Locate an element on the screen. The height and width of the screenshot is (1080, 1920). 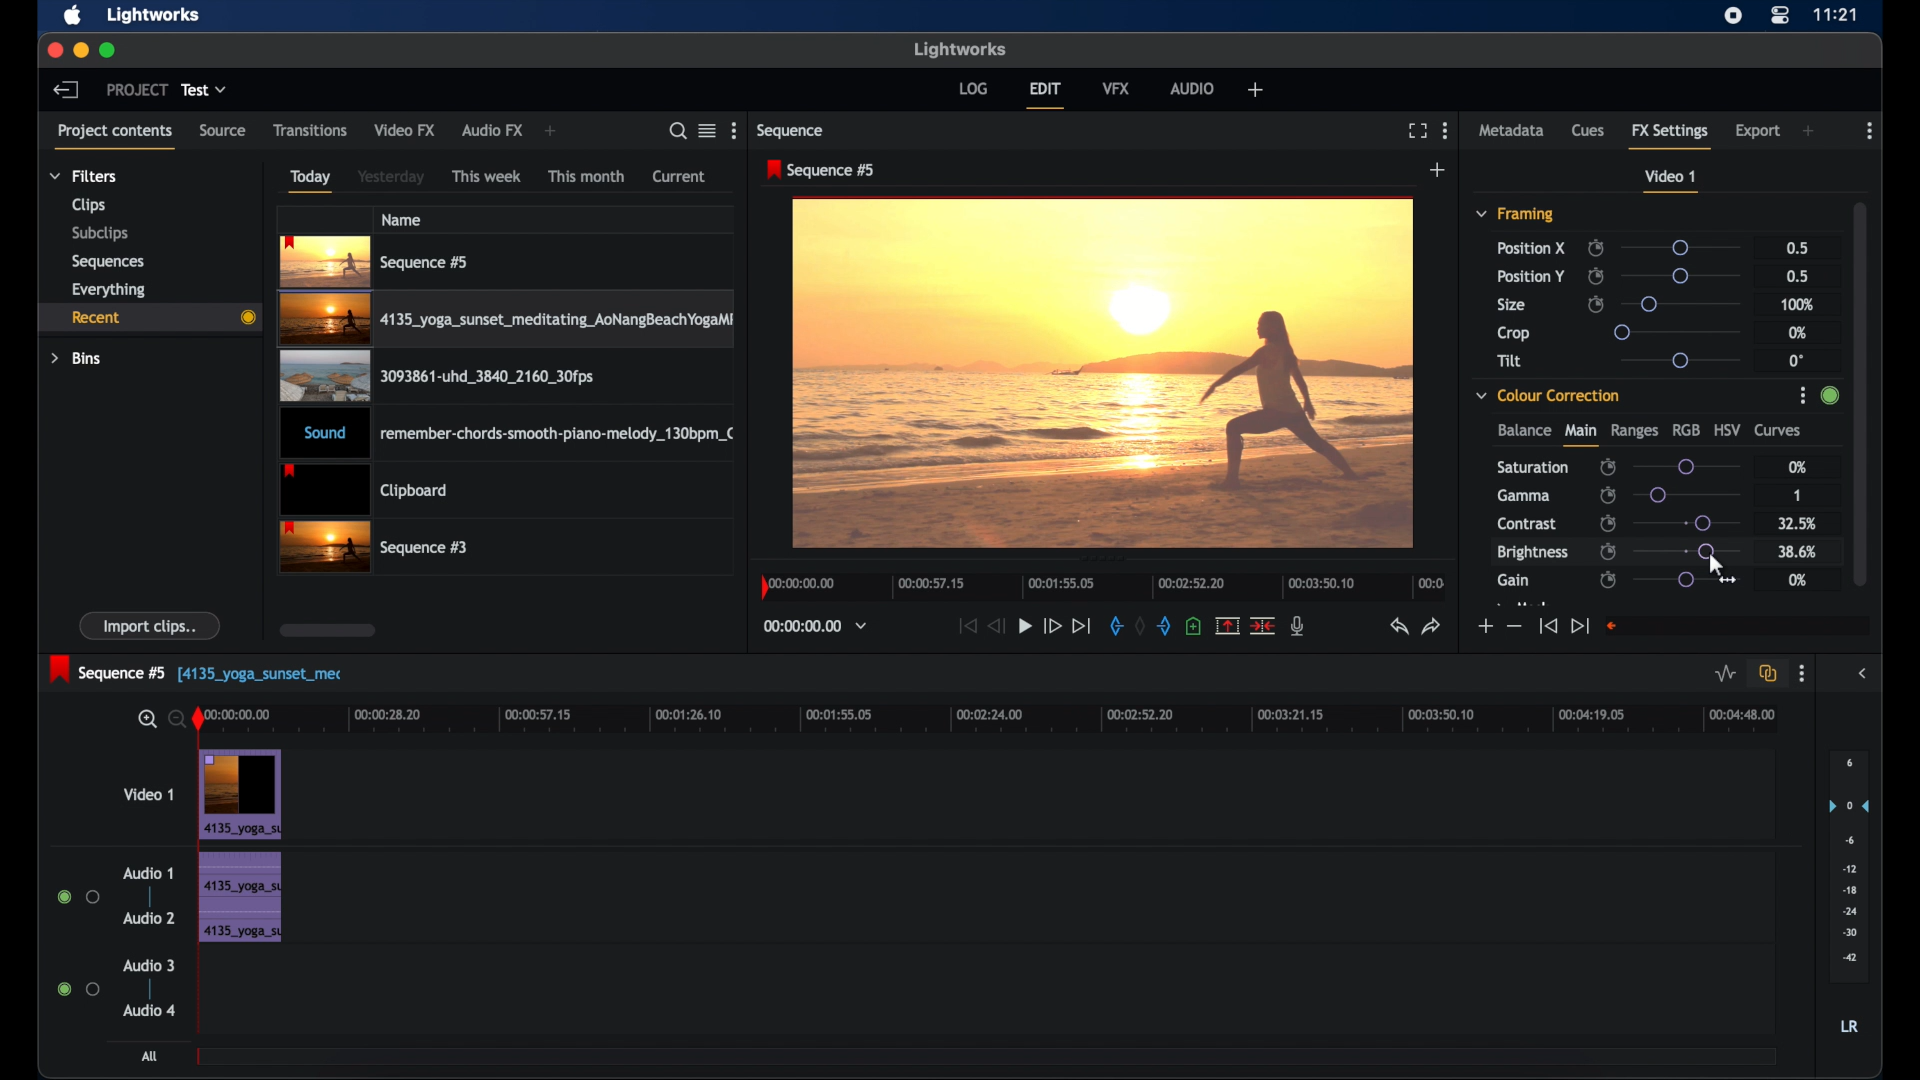
video preview is located at coordinates (1102, 374).